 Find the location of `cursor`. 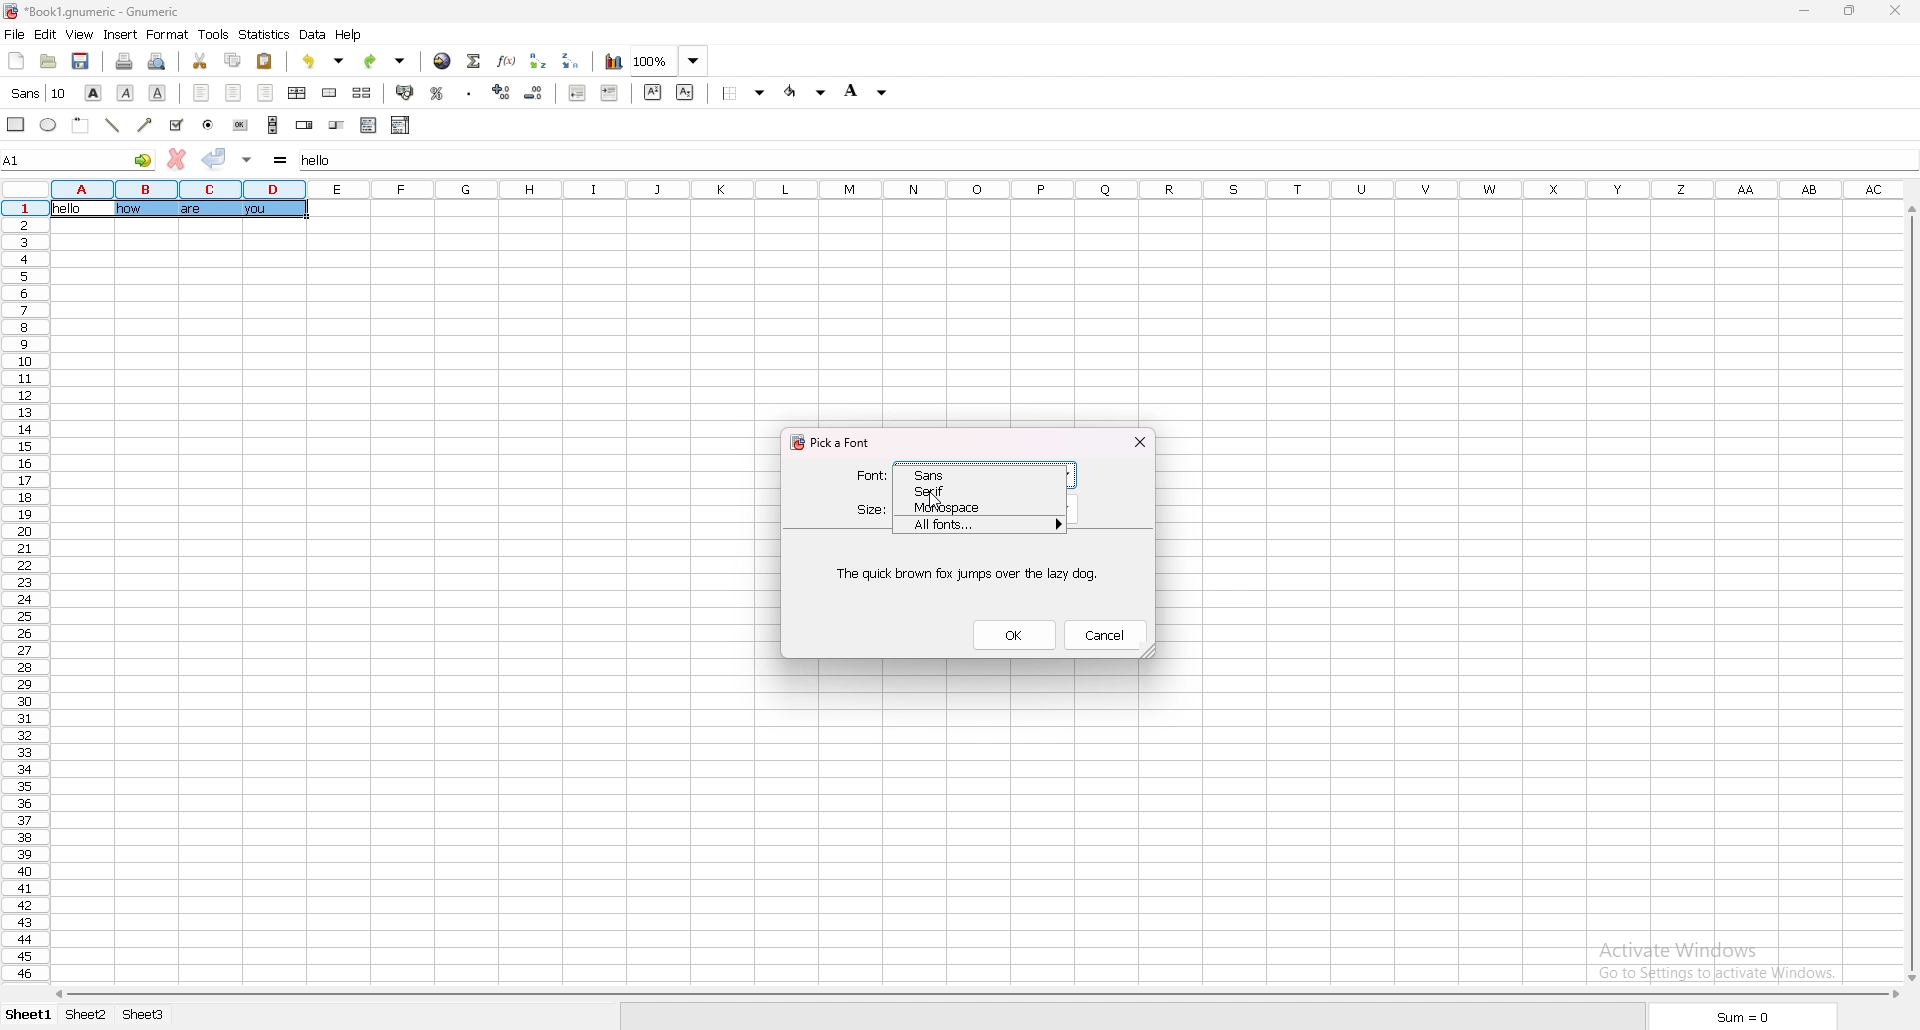

cursor is located at coordinates (937, 502).